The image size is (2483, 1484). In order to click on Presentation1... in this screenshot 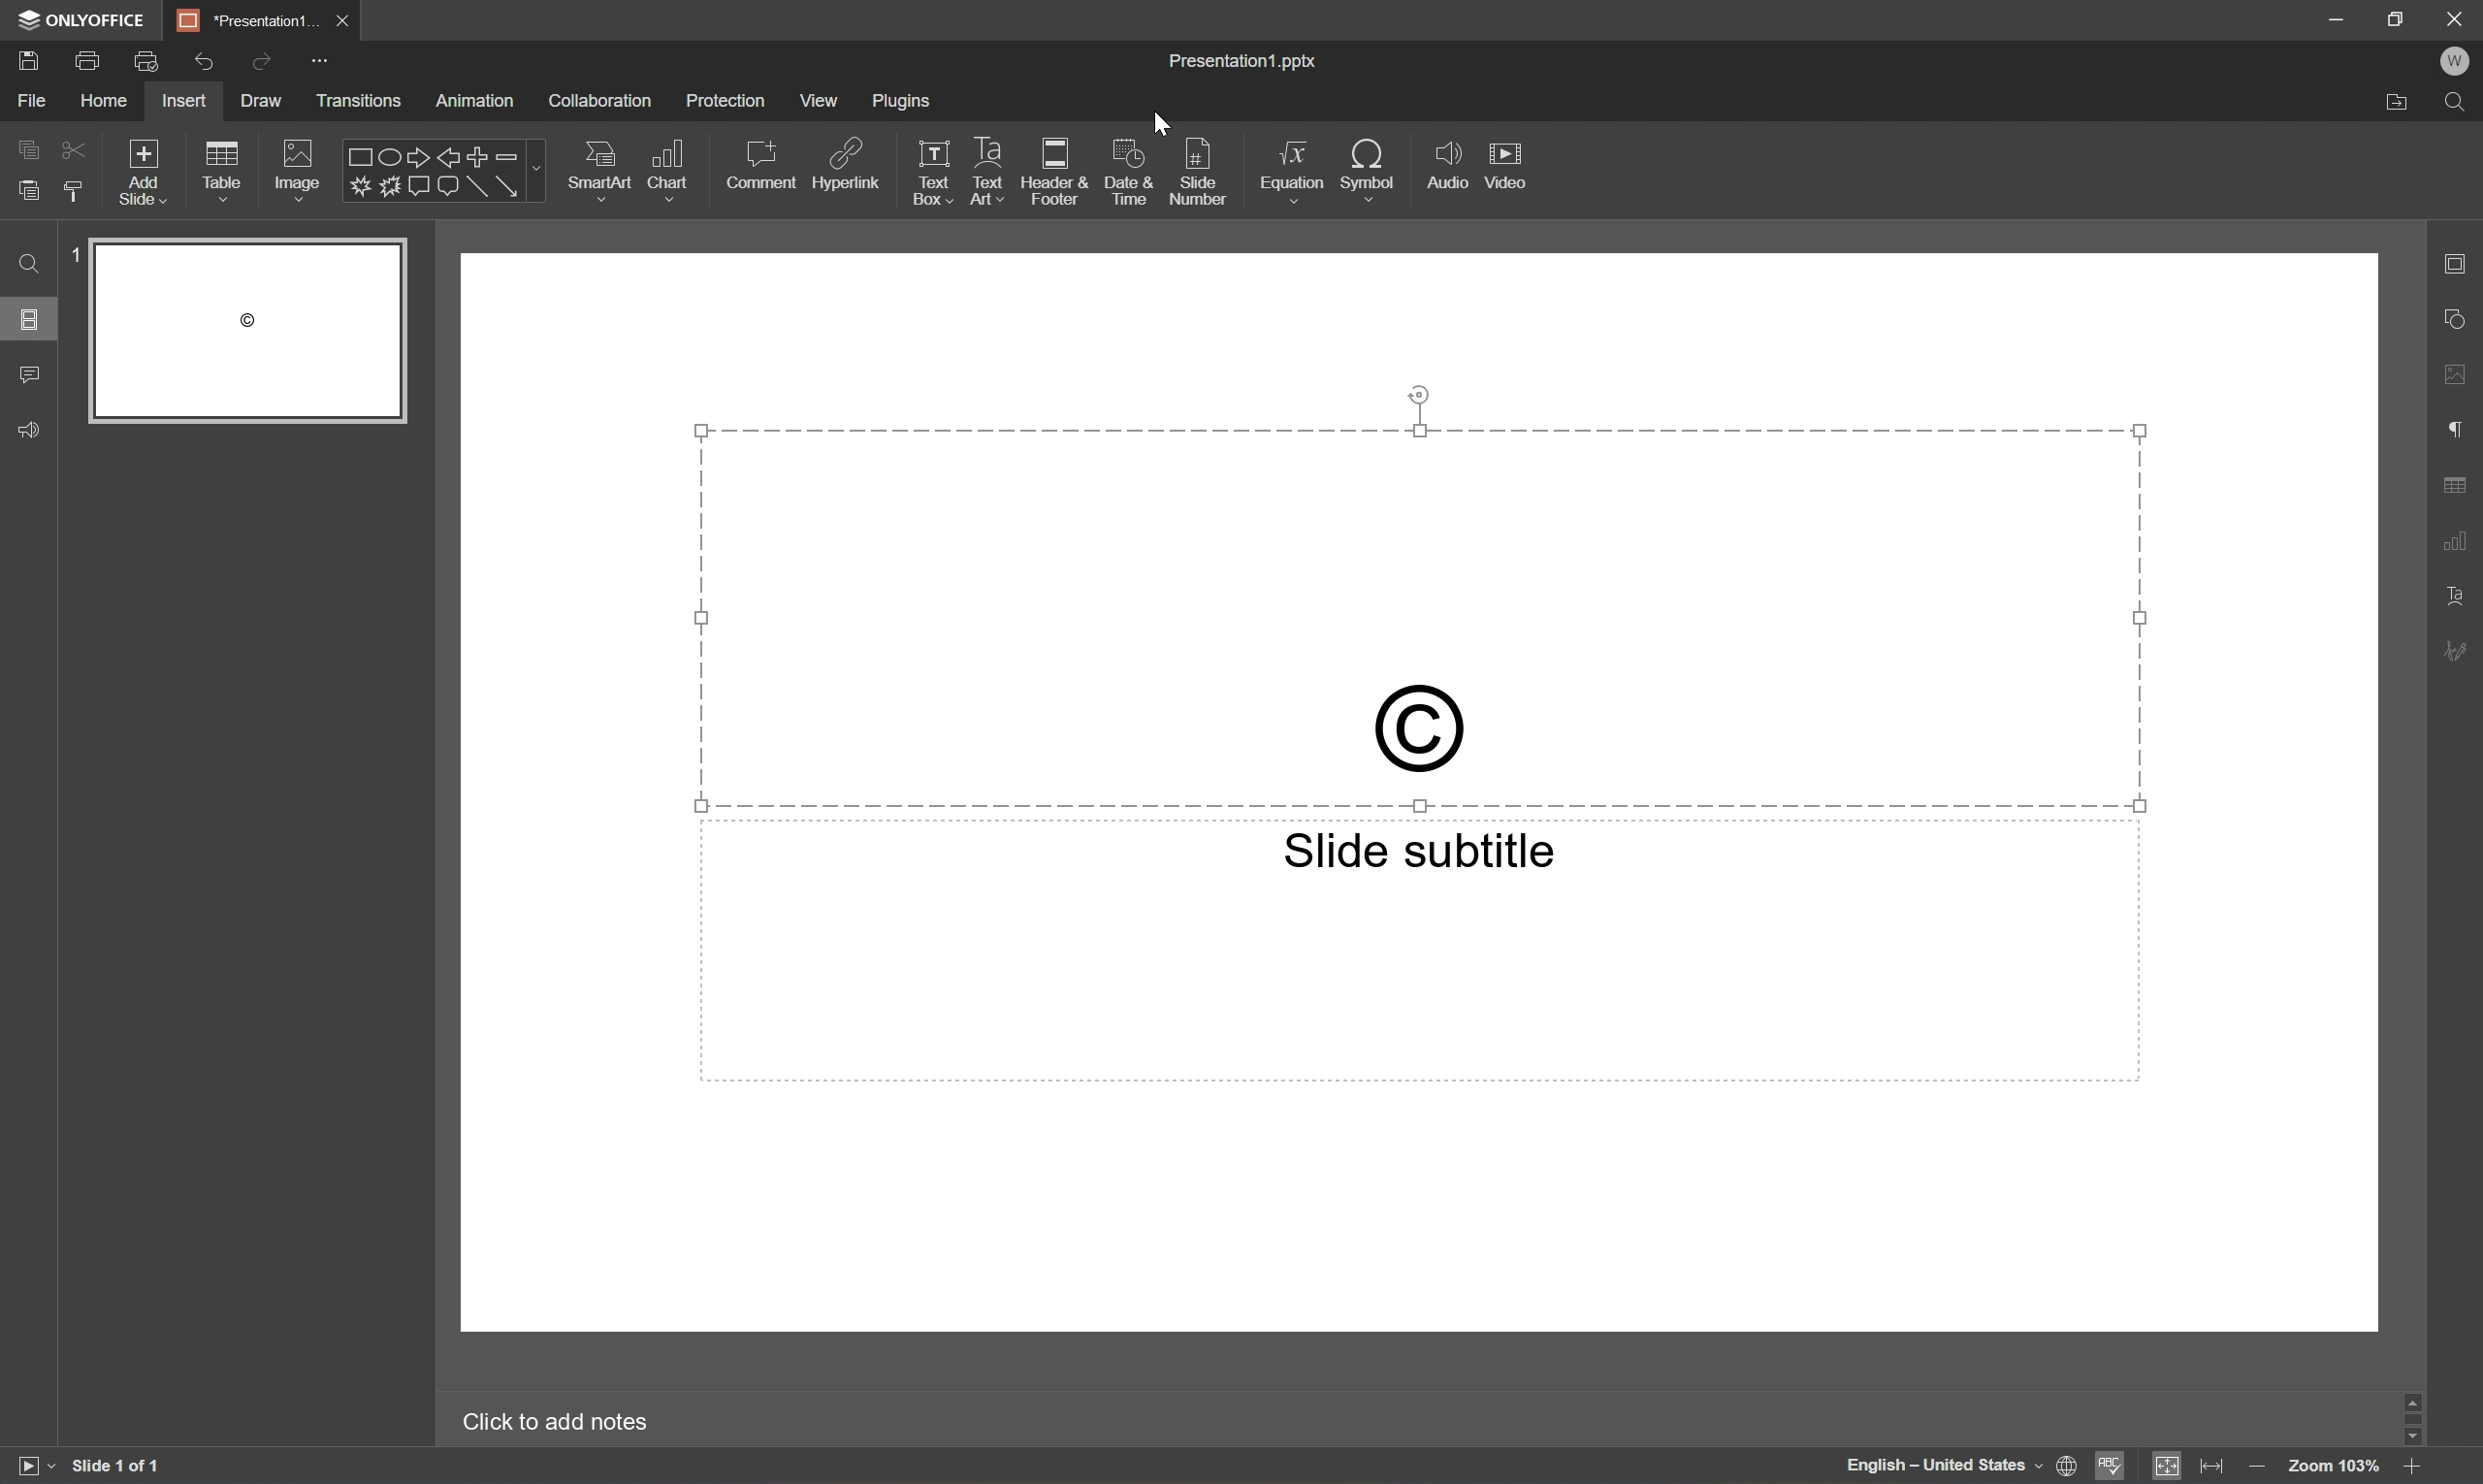, I will do `click(242, 20)`.